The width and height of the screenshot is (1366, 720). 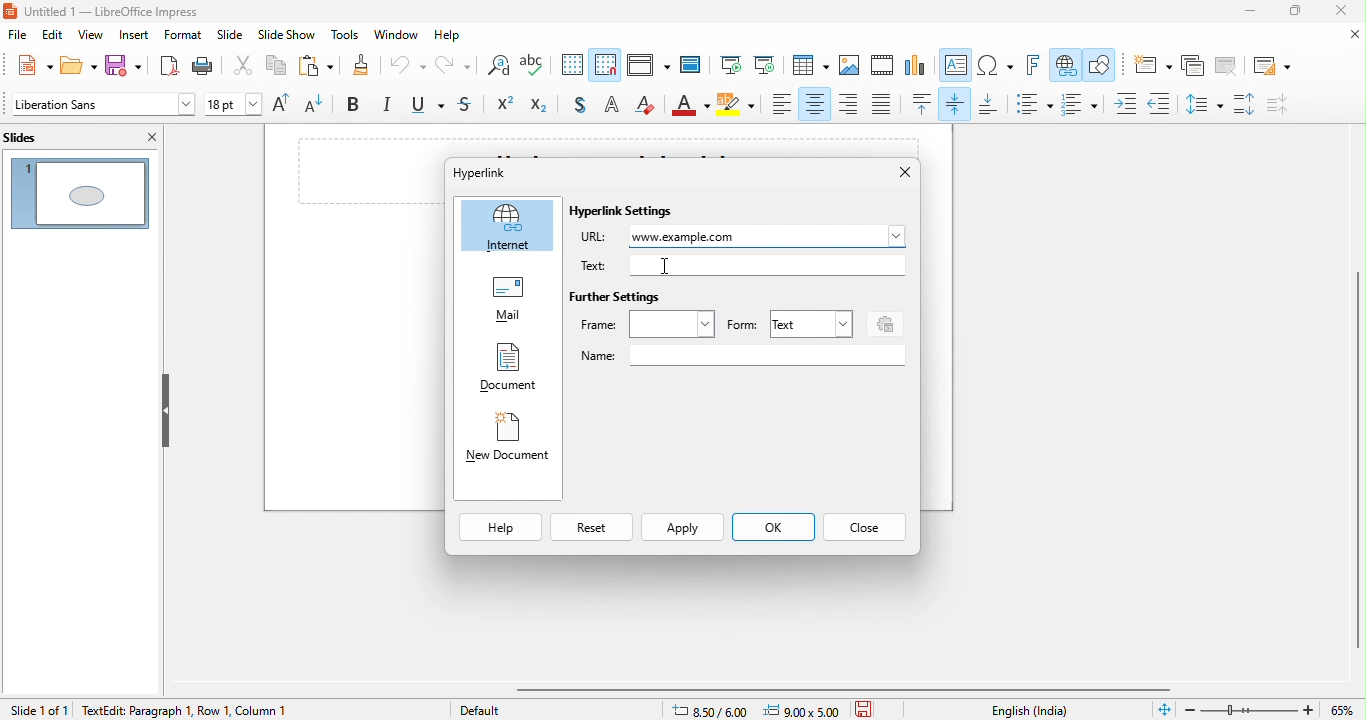 I want to click on save, so click(x=123, y=67).